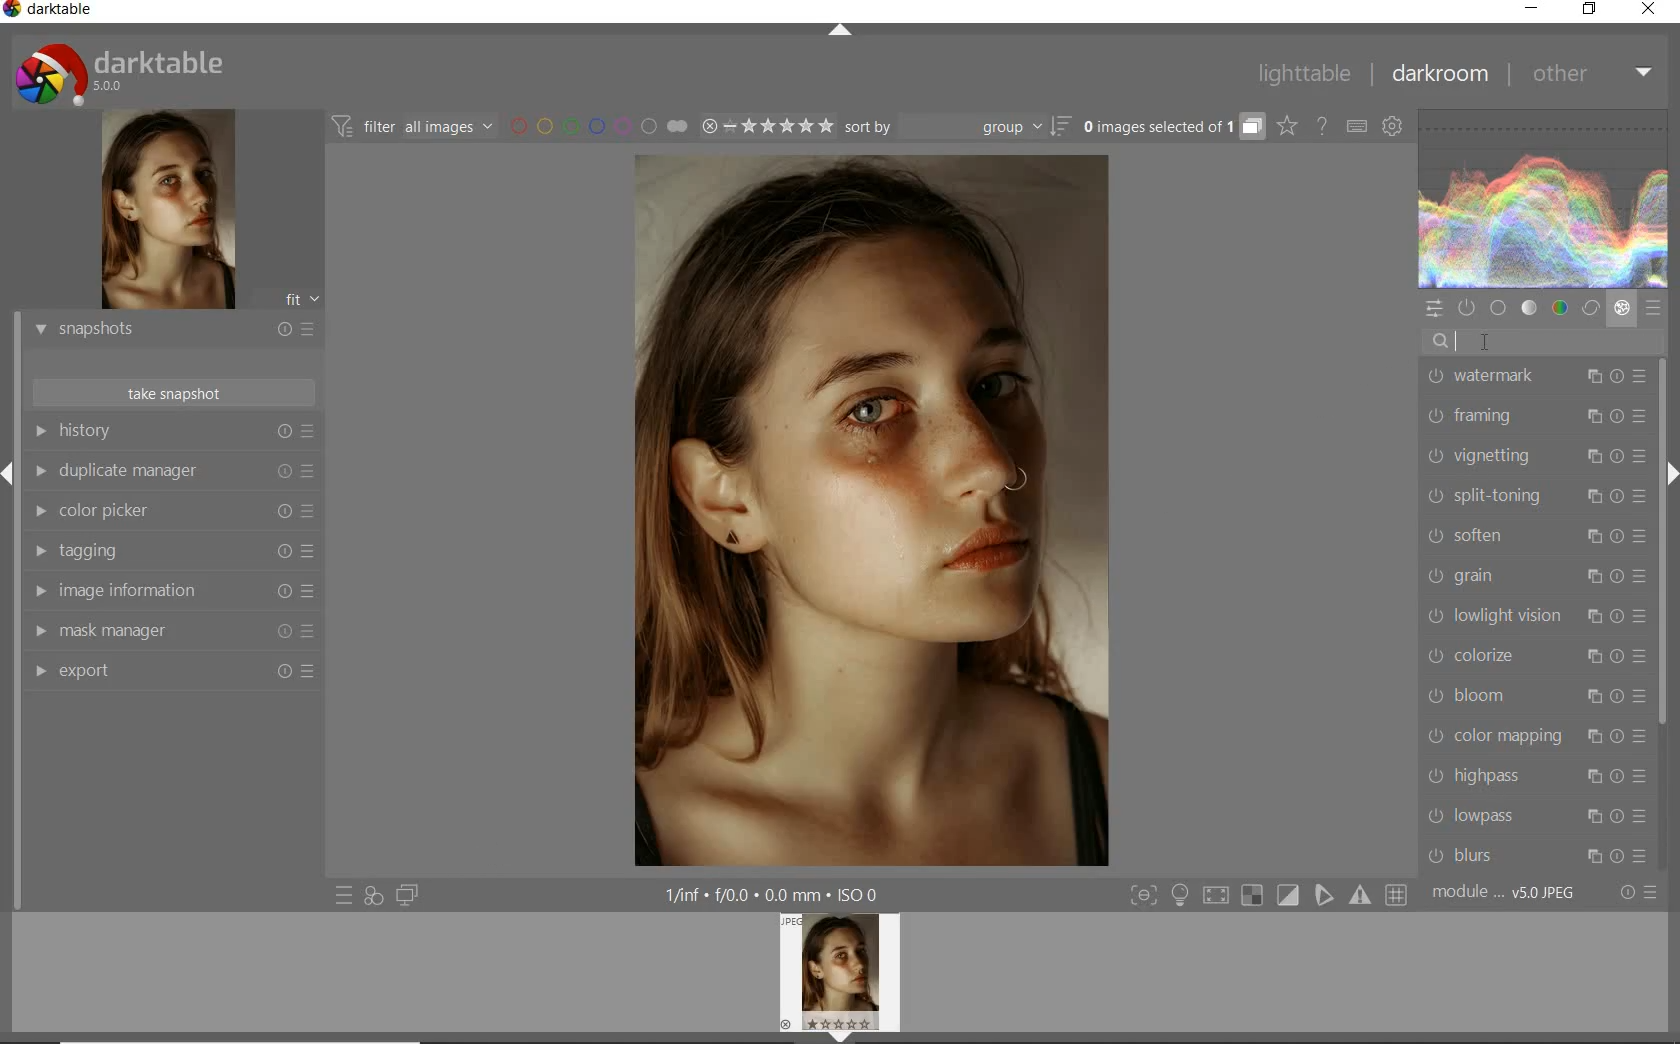  What do you see at coordinates (1590, 9) in the screenshot?
I see `restore` at bounding box center [1590, 9].